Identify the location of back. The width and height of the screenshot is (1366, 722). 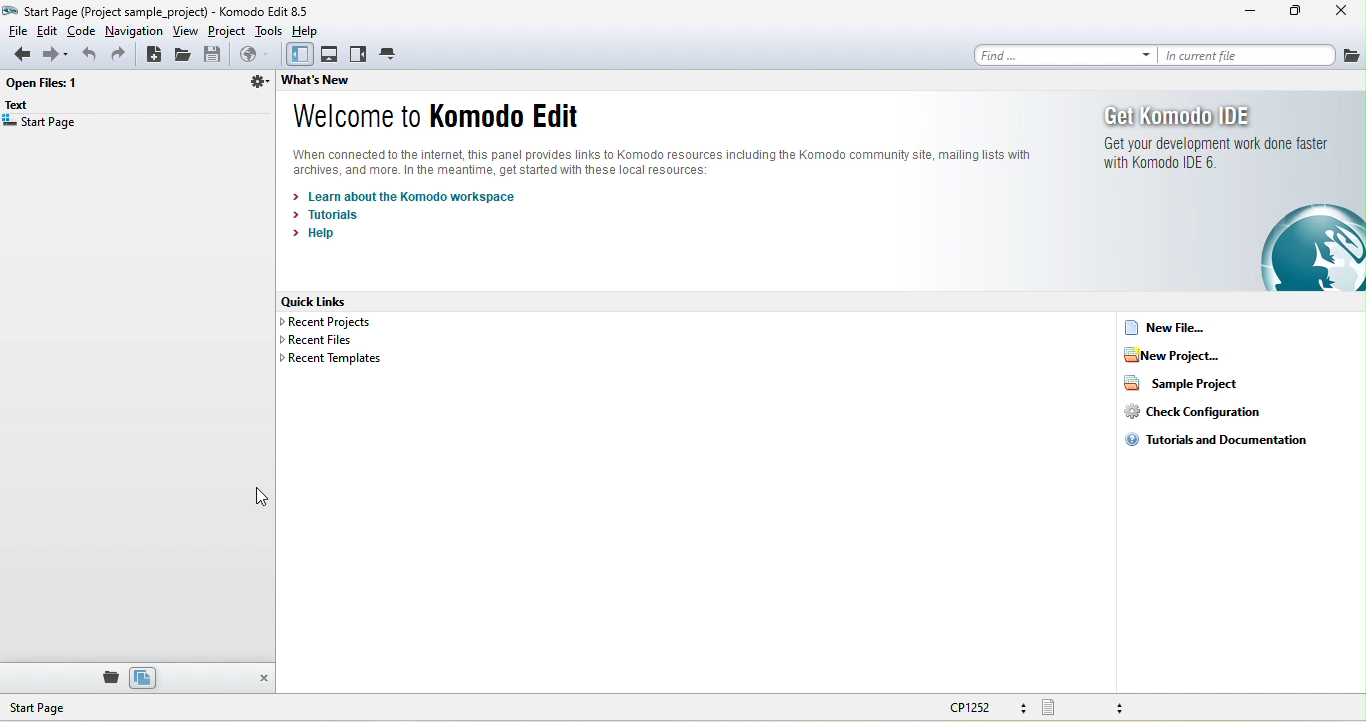
(17, 56).